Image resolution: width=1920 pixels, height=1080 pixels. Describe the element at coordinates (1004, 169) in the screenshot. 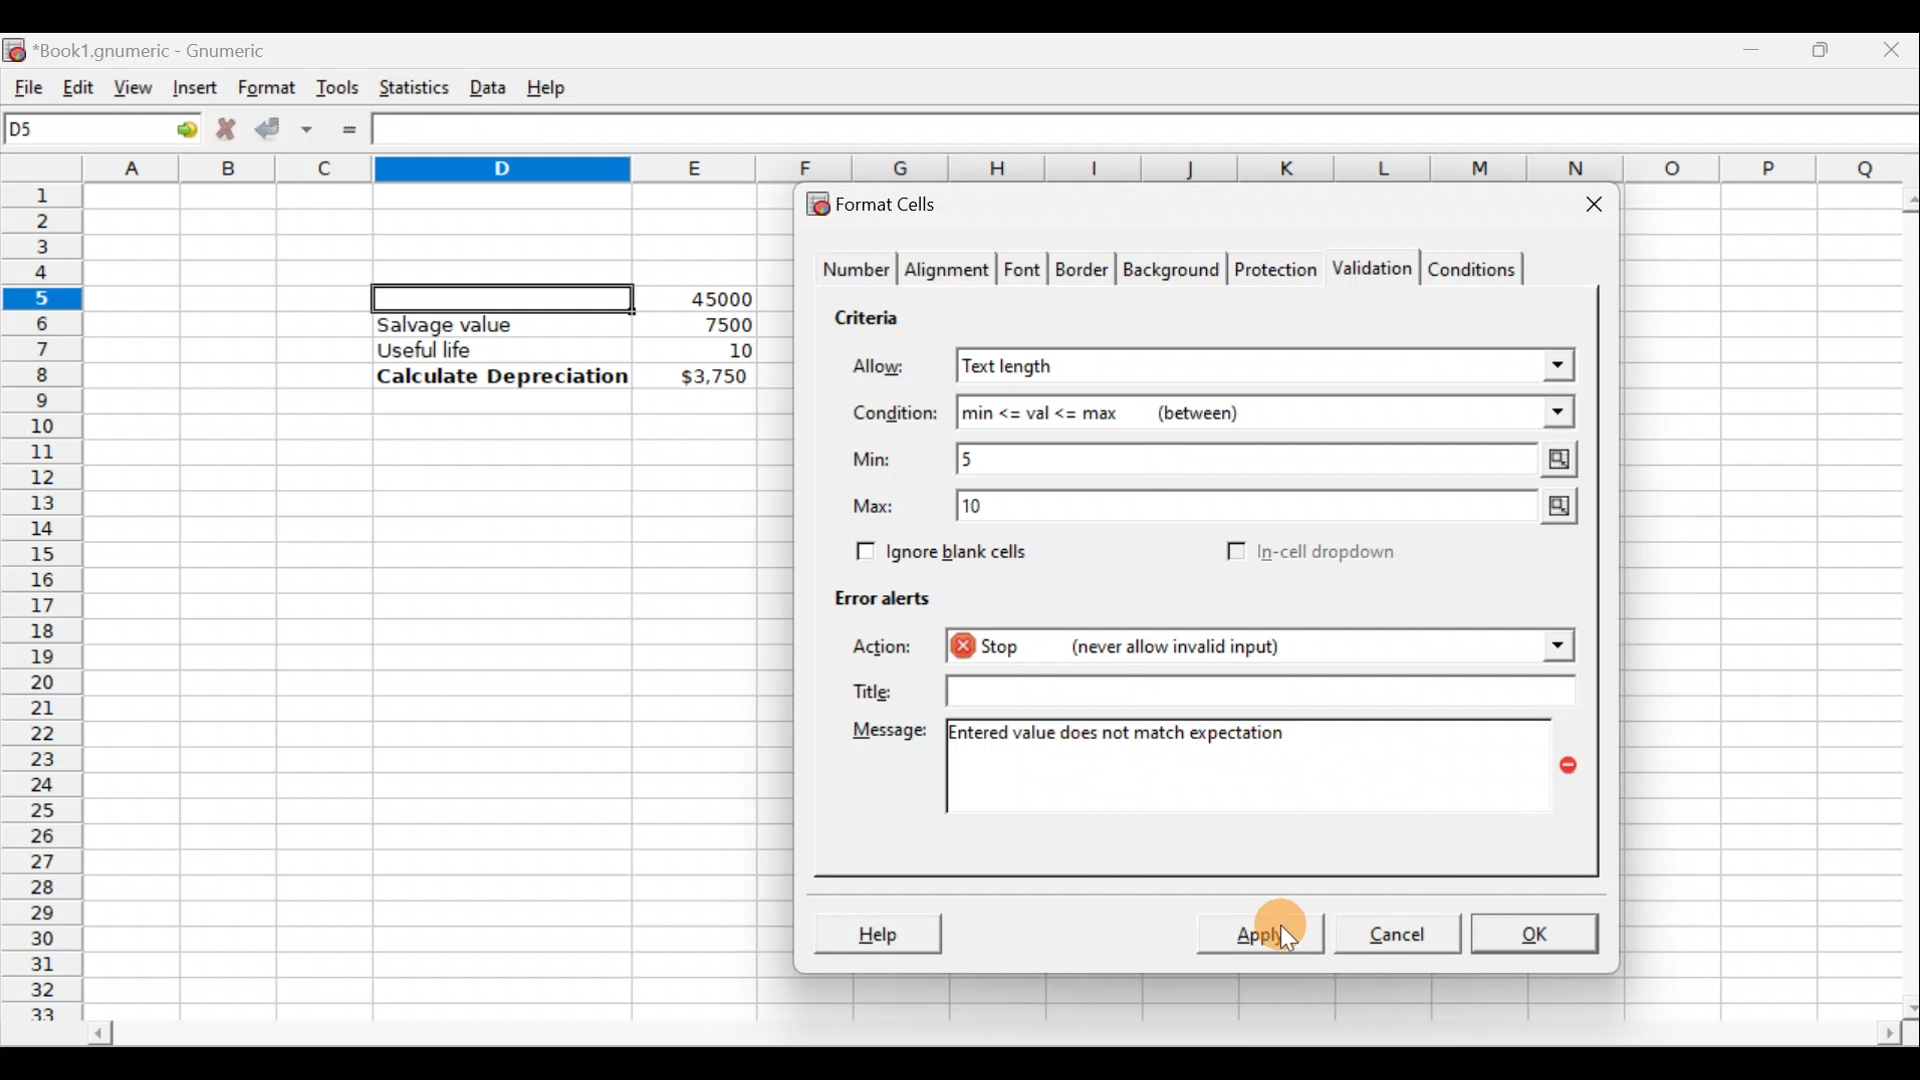

I see `Columns` at that location.